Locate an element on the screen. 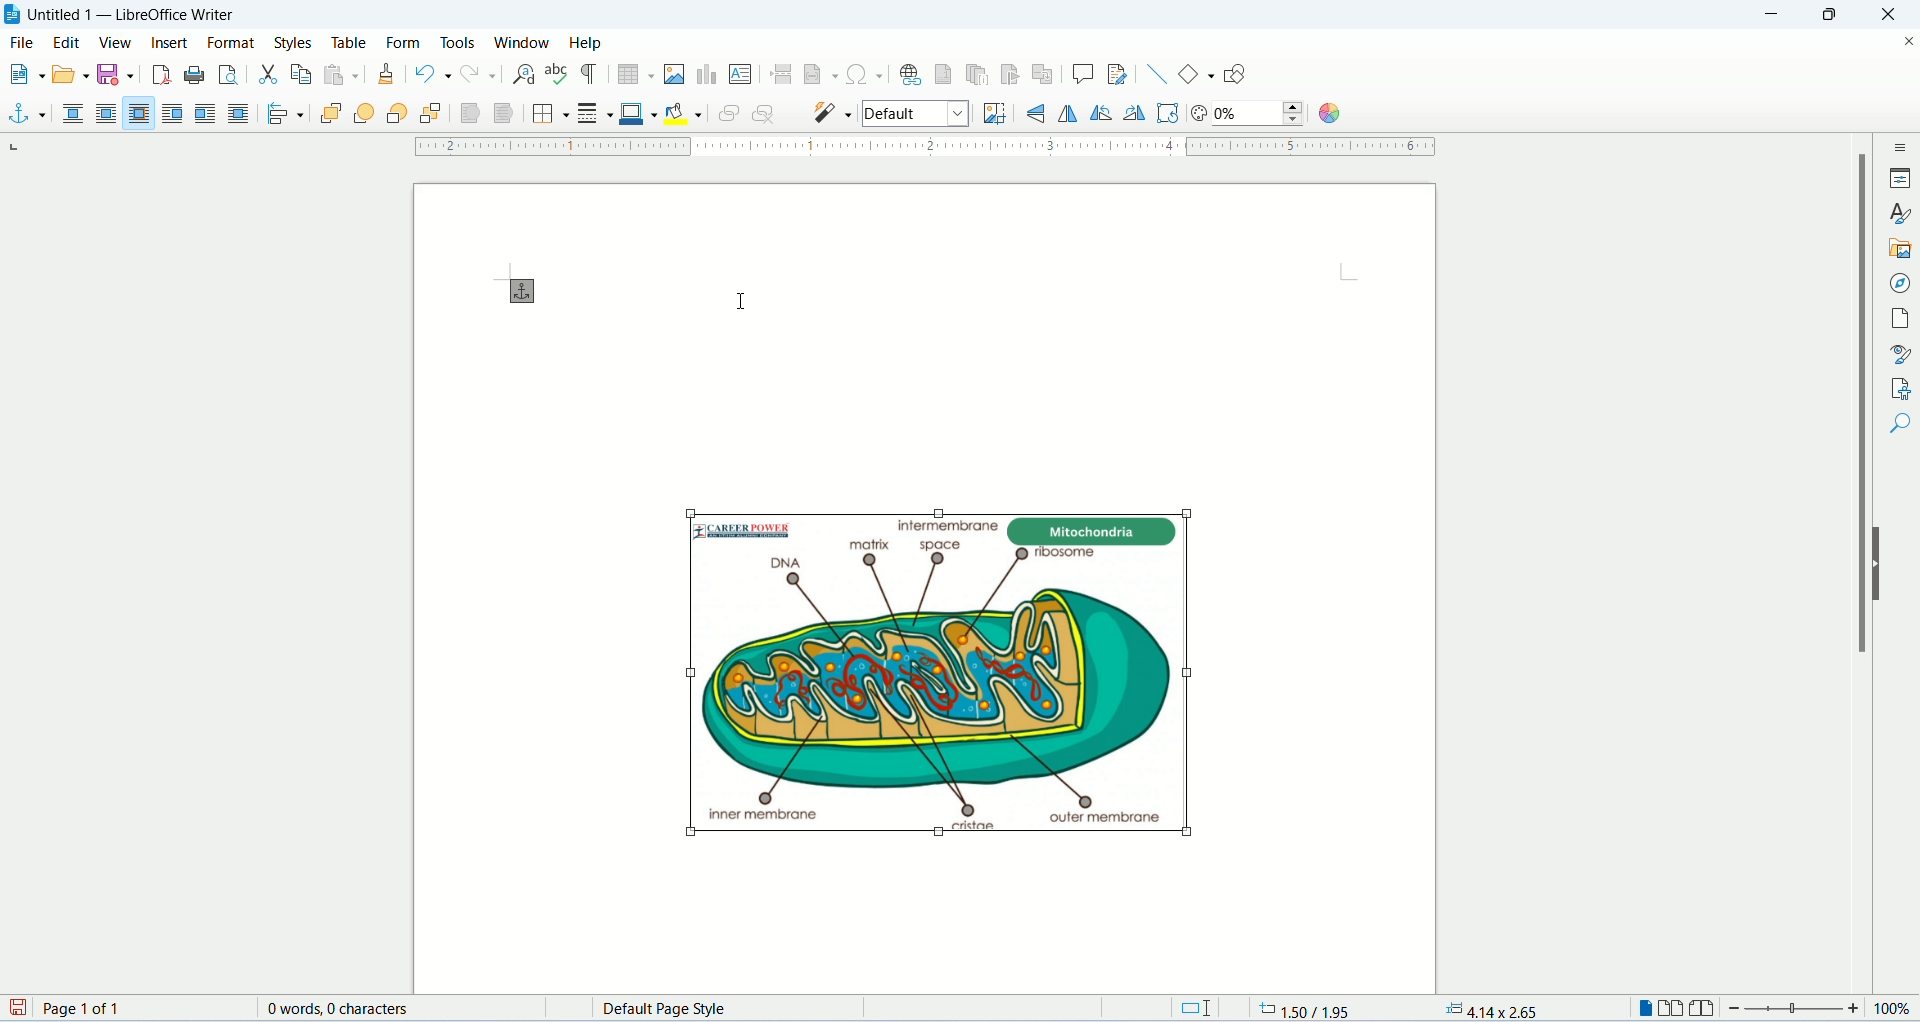  before is located at coordinates (174, 114).